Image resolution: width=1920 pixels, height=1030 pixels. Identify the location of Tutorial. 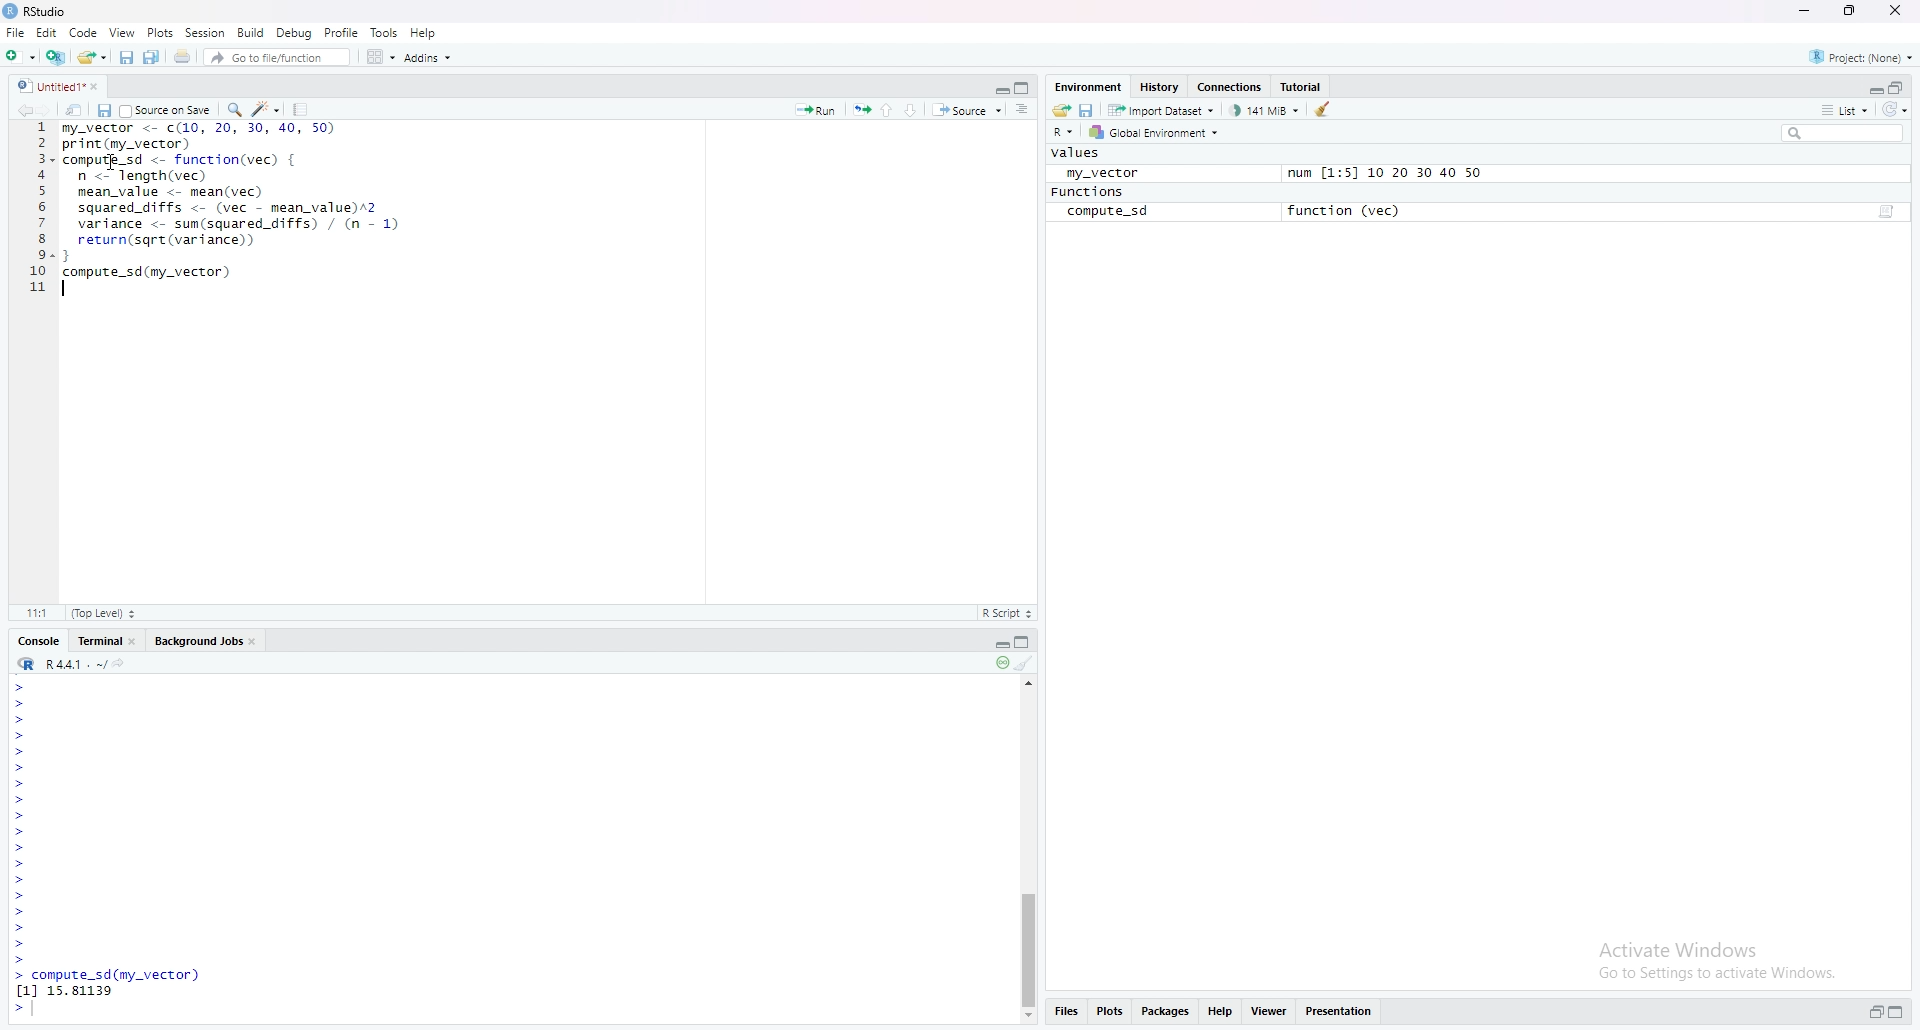
(1303, 85).